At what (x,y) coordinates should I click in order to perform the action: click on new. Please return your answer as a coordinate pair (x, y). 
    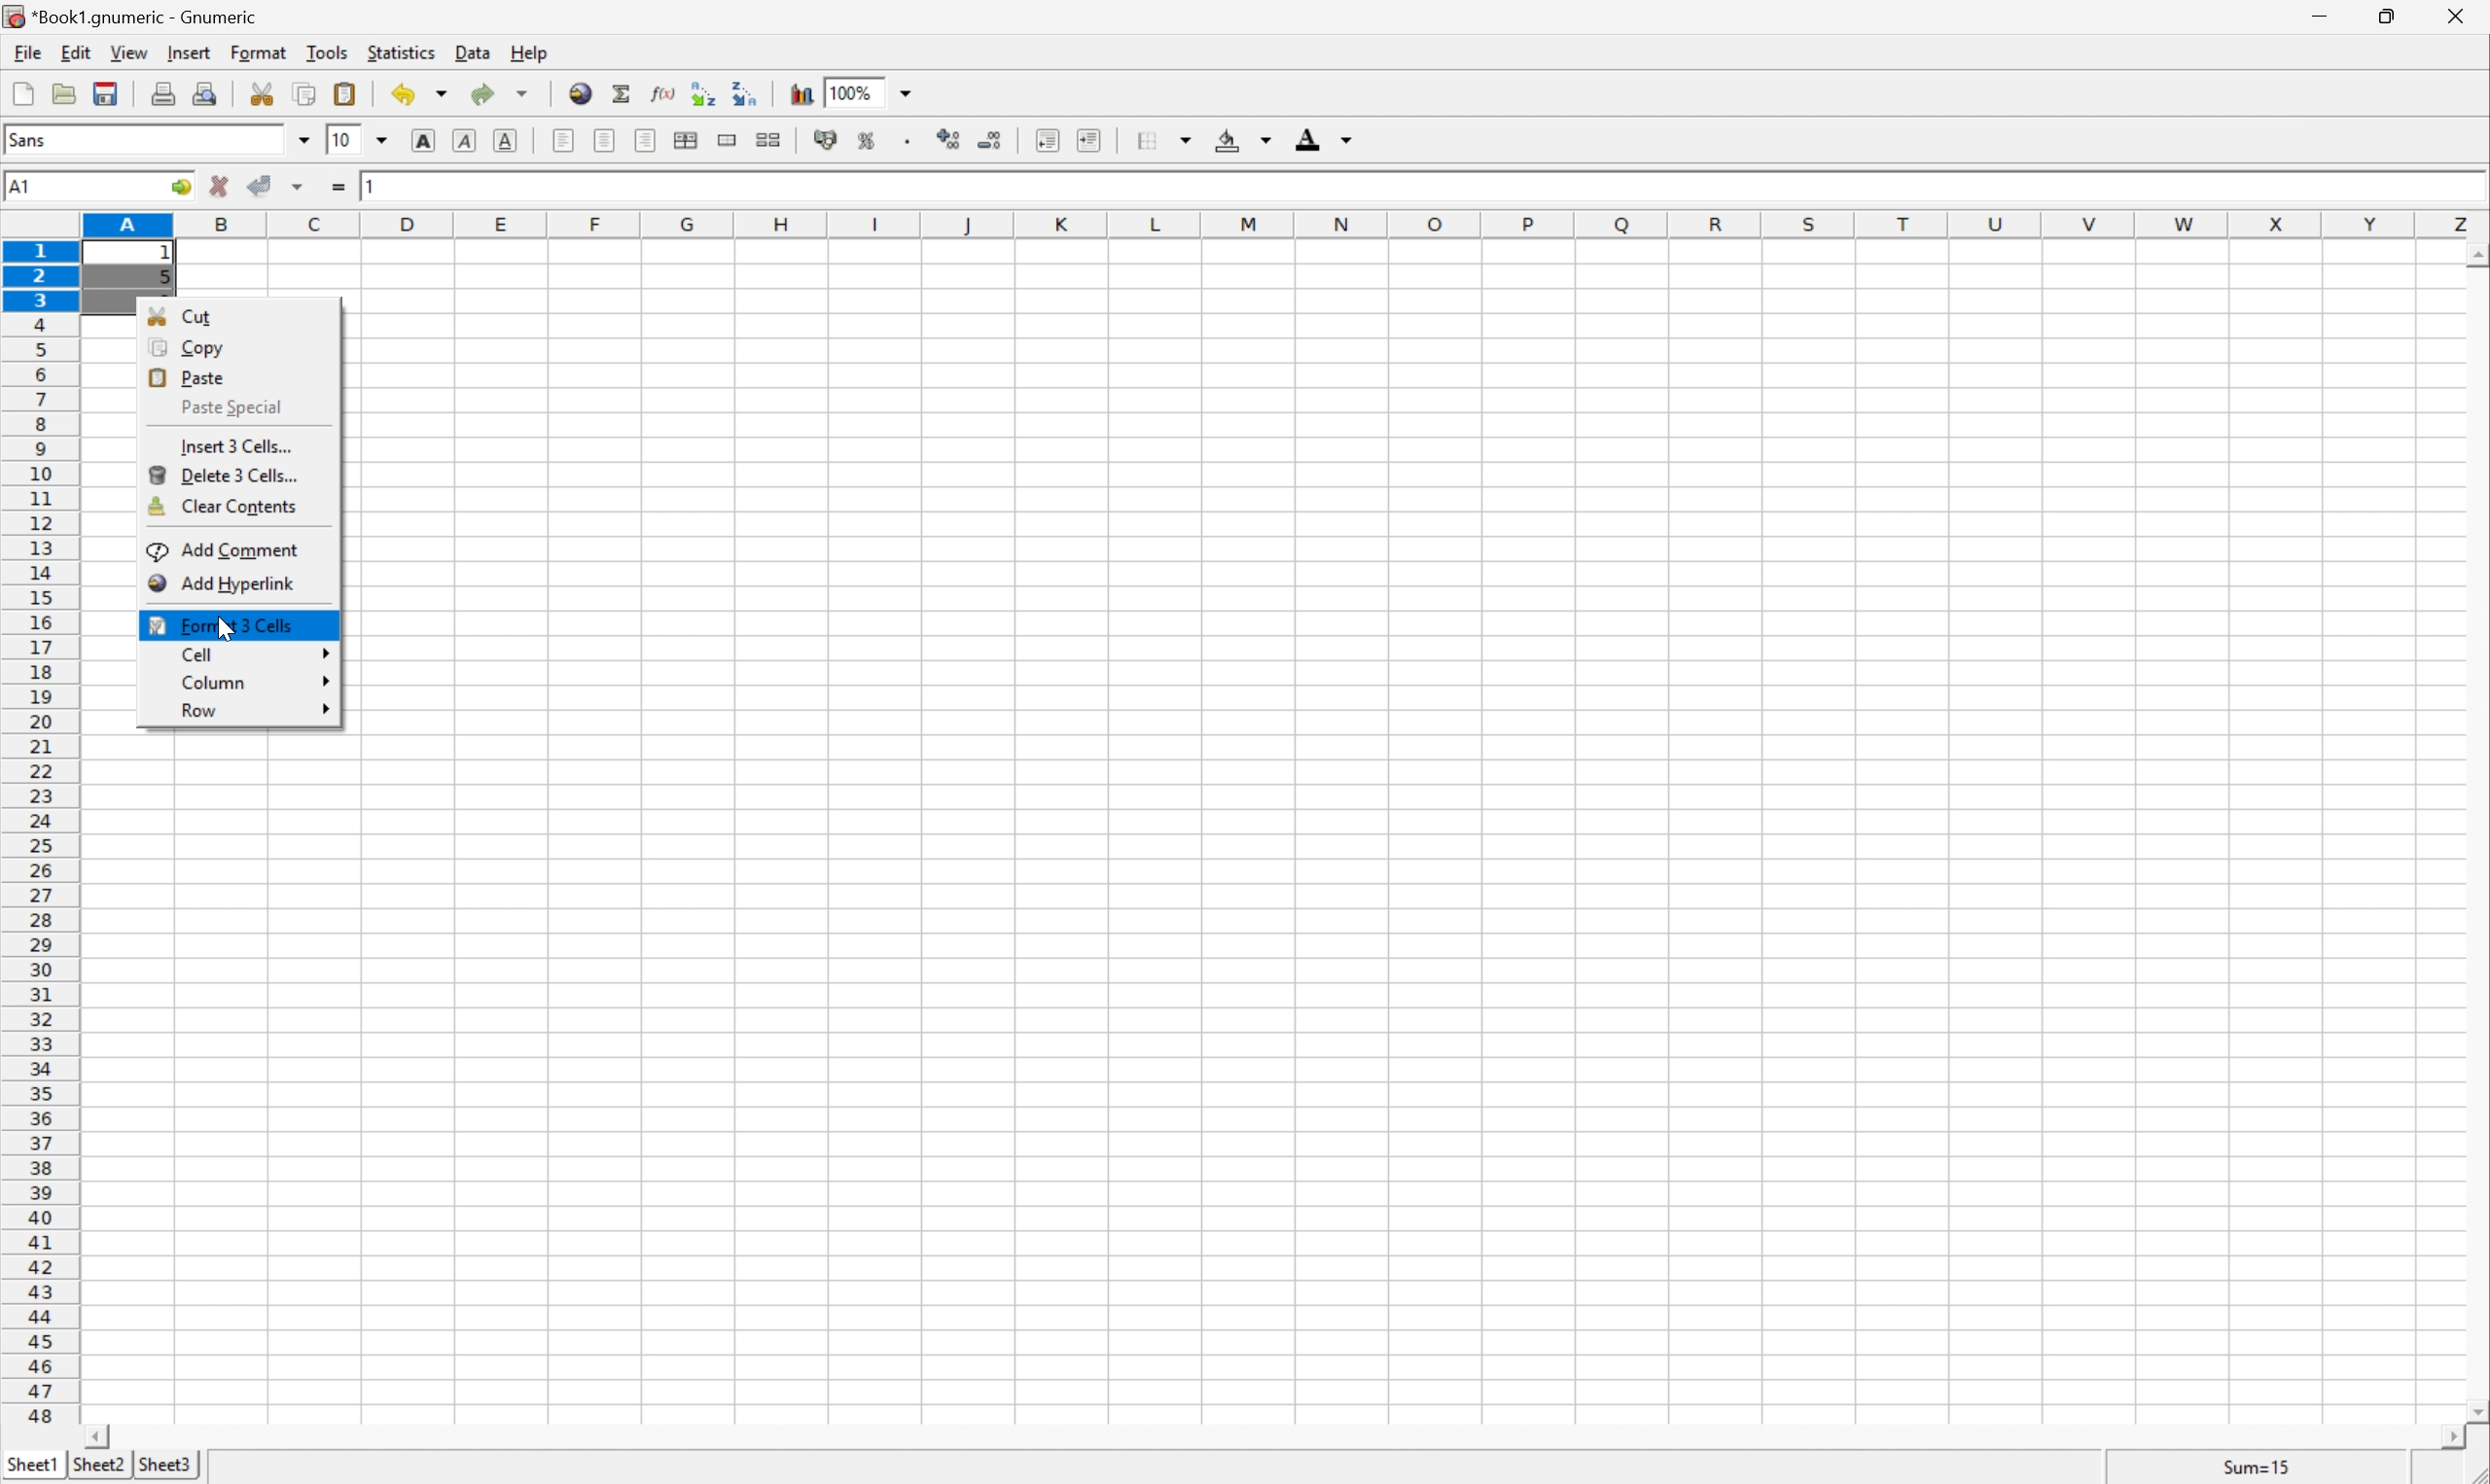
    Looking at the image, I should click on (24, 89).